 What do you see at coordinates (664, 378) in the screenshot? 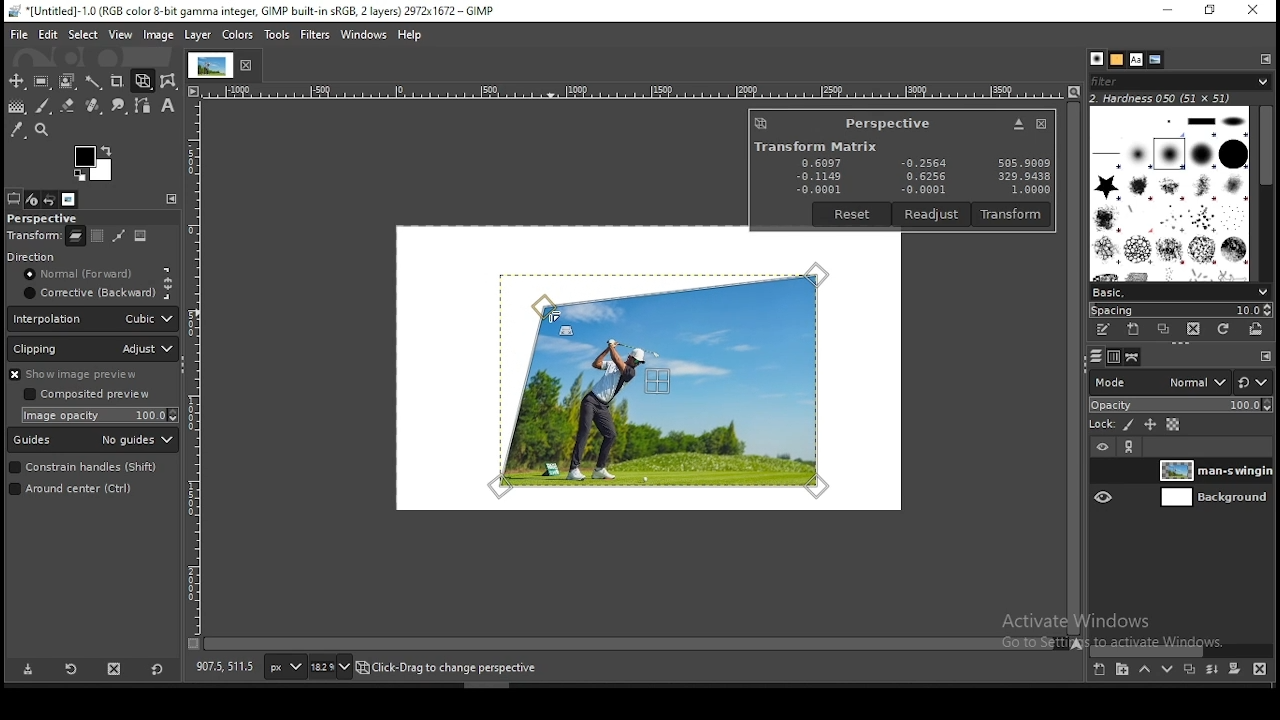
I see `image` at bounding box center [664, 378].